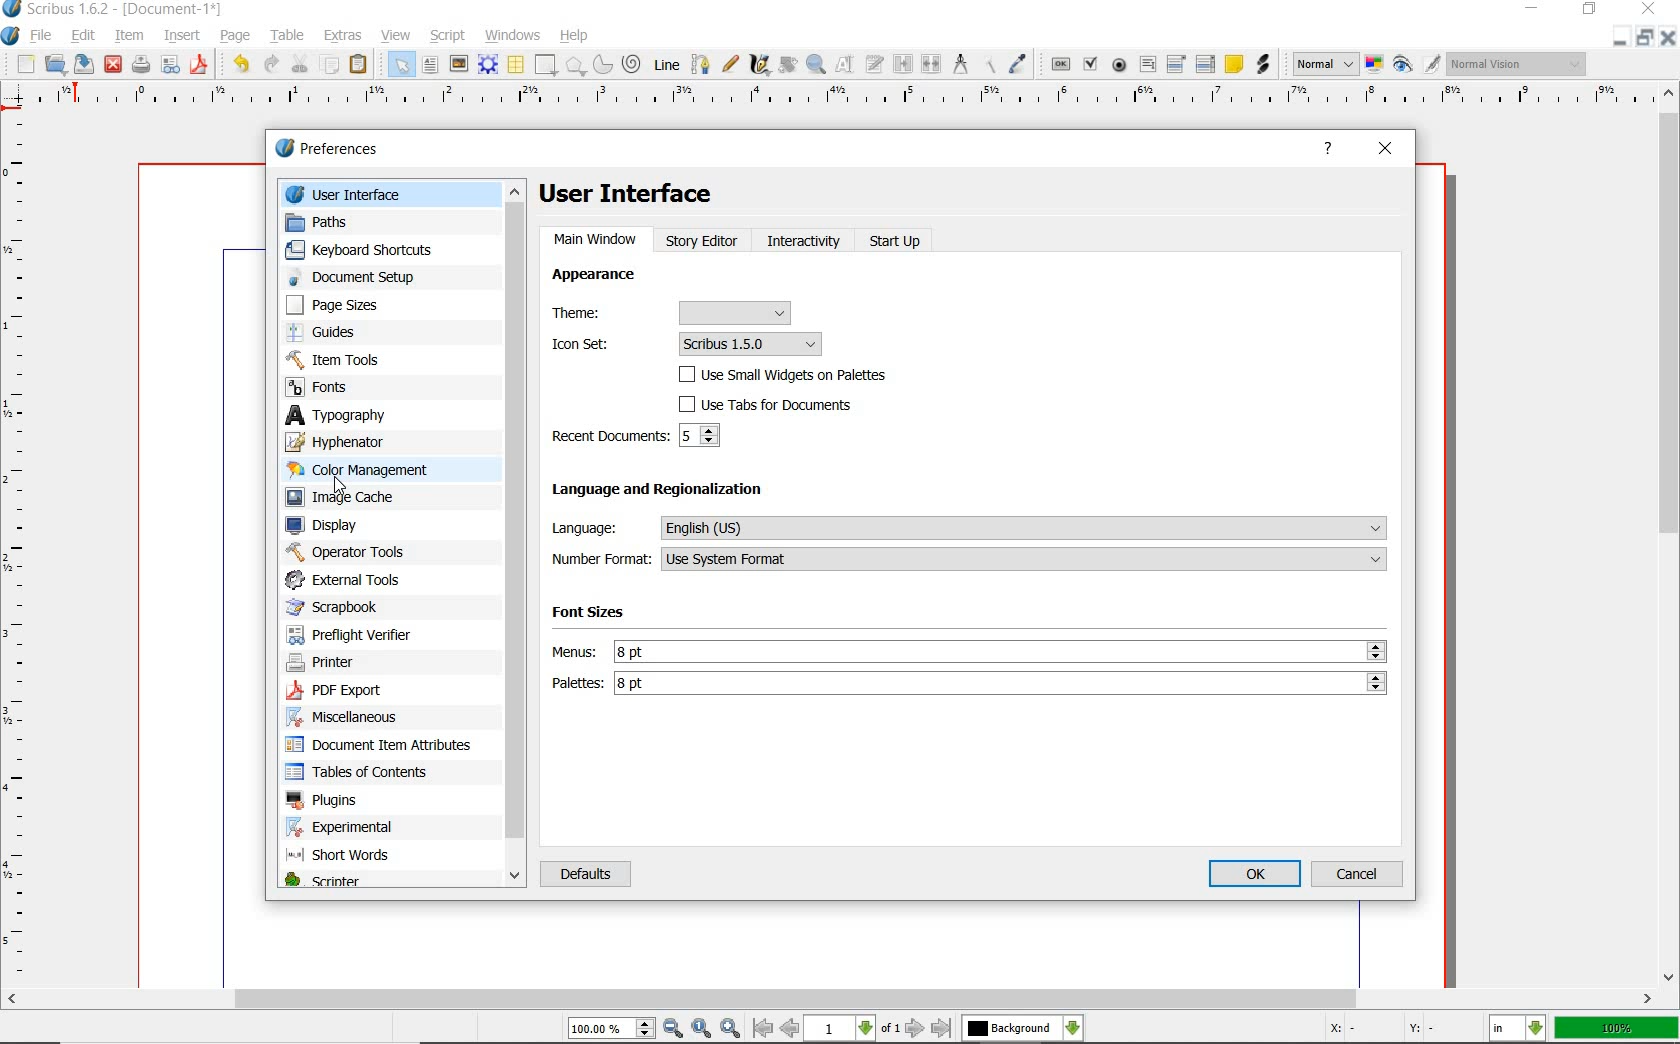  I want to click on external tools, so click(349, 580).